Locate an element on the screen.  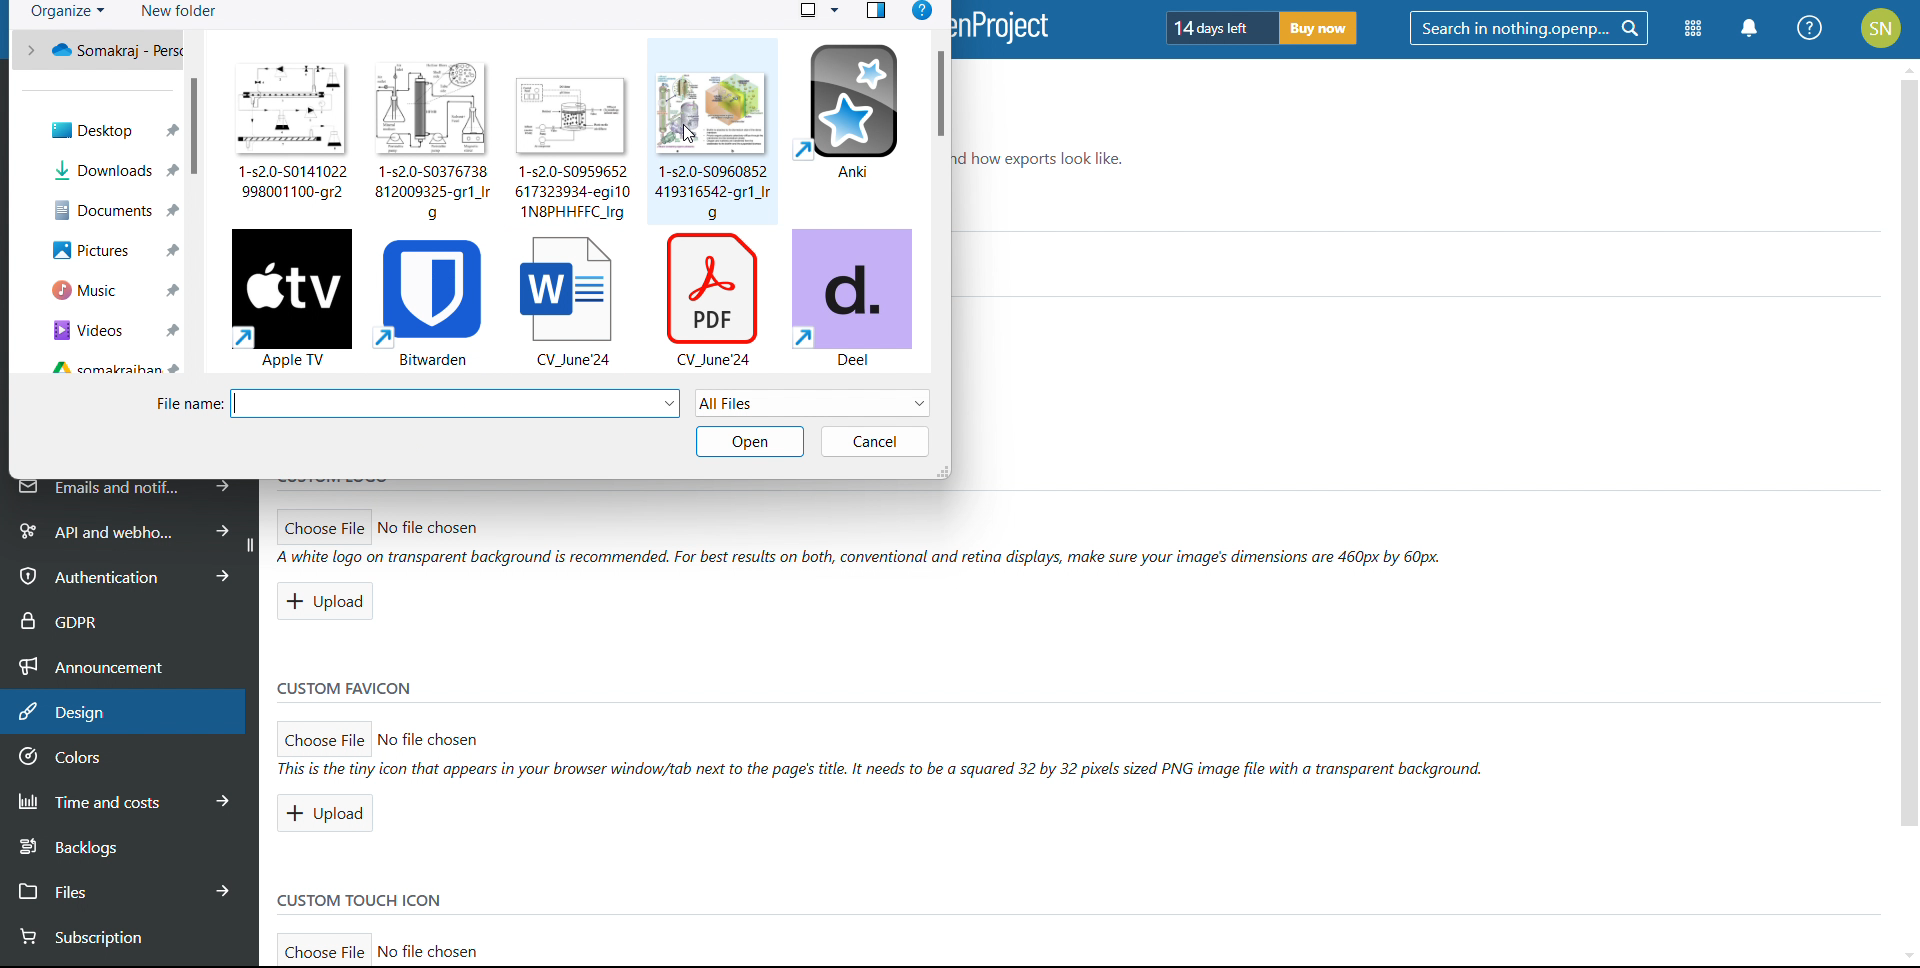
days left of trial is located at coordinates (1217, 27).